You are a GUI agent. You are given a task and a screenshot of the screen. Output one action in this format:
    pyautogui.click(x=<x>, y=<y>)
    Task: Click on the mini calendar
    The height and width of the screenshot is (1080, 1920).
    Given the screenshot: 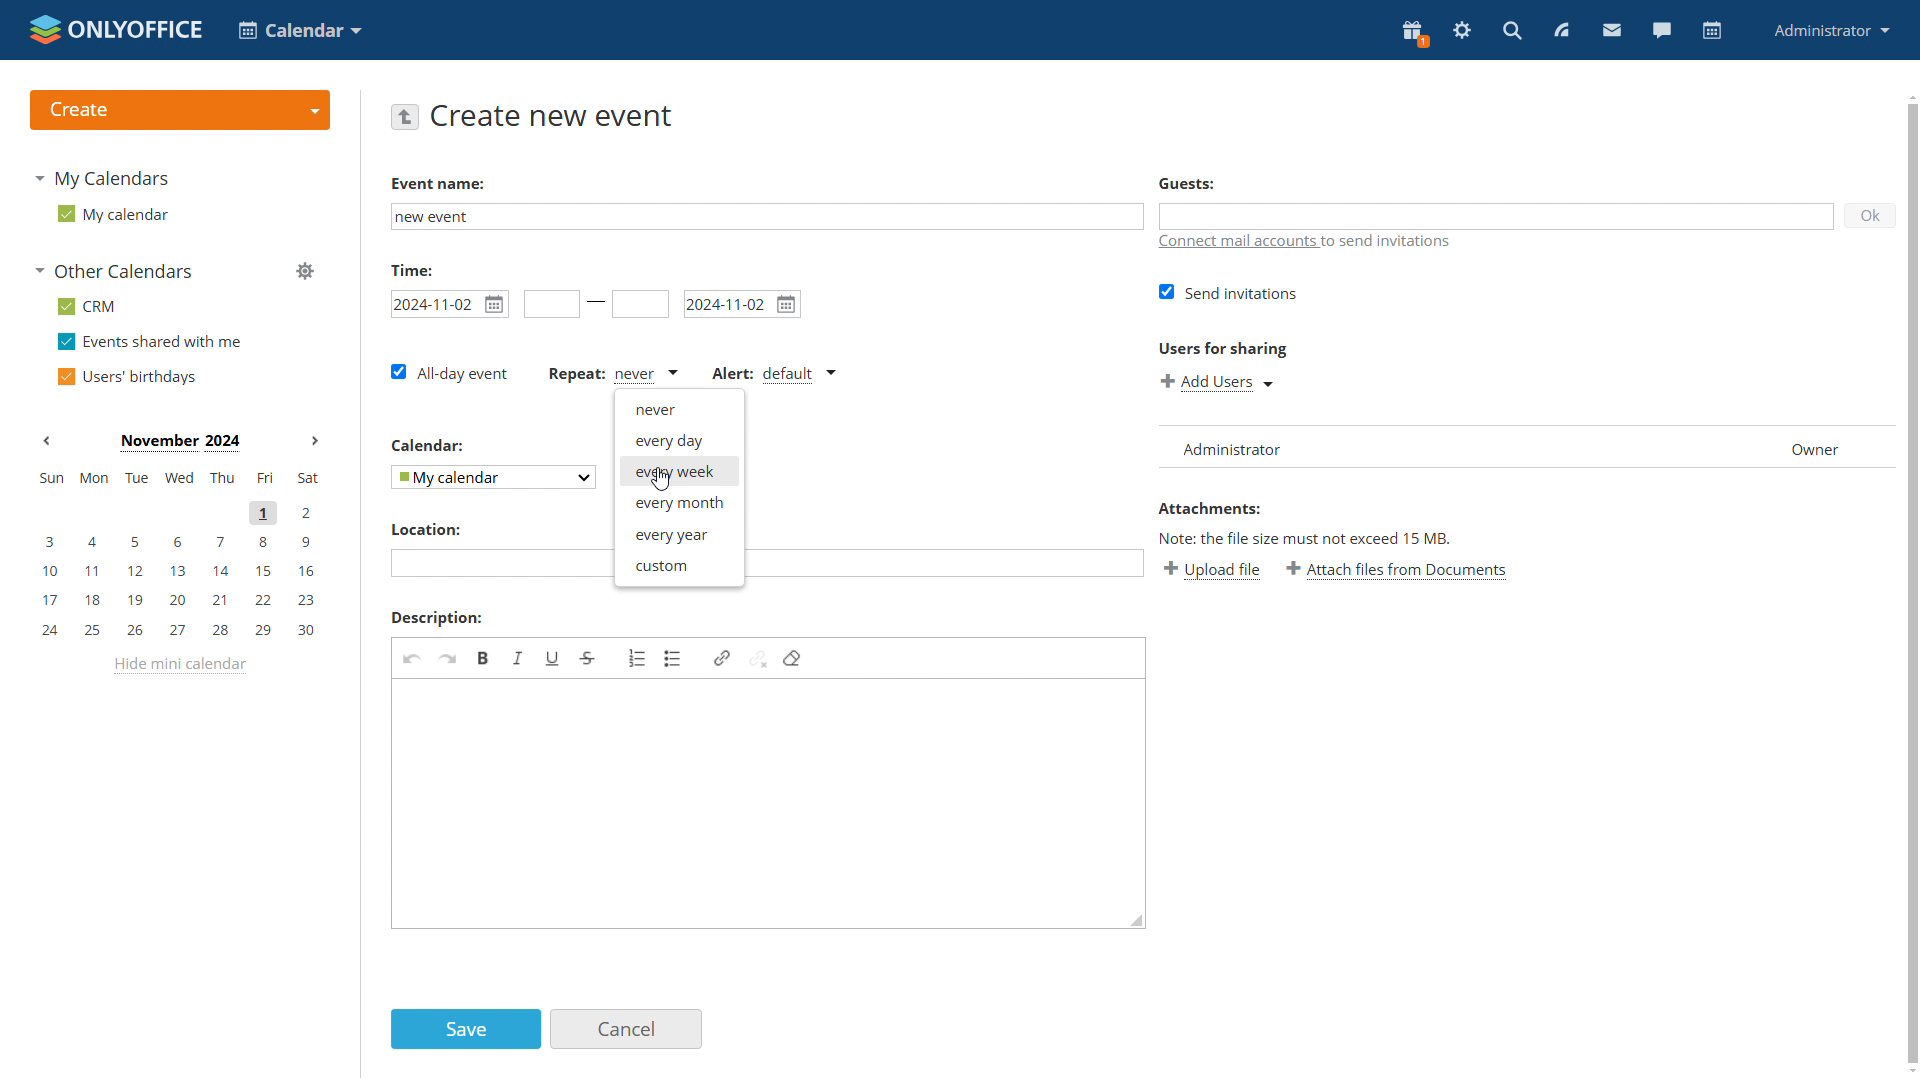 What is the action you would take?
    pyautogui.click(x=177, y=557)
    